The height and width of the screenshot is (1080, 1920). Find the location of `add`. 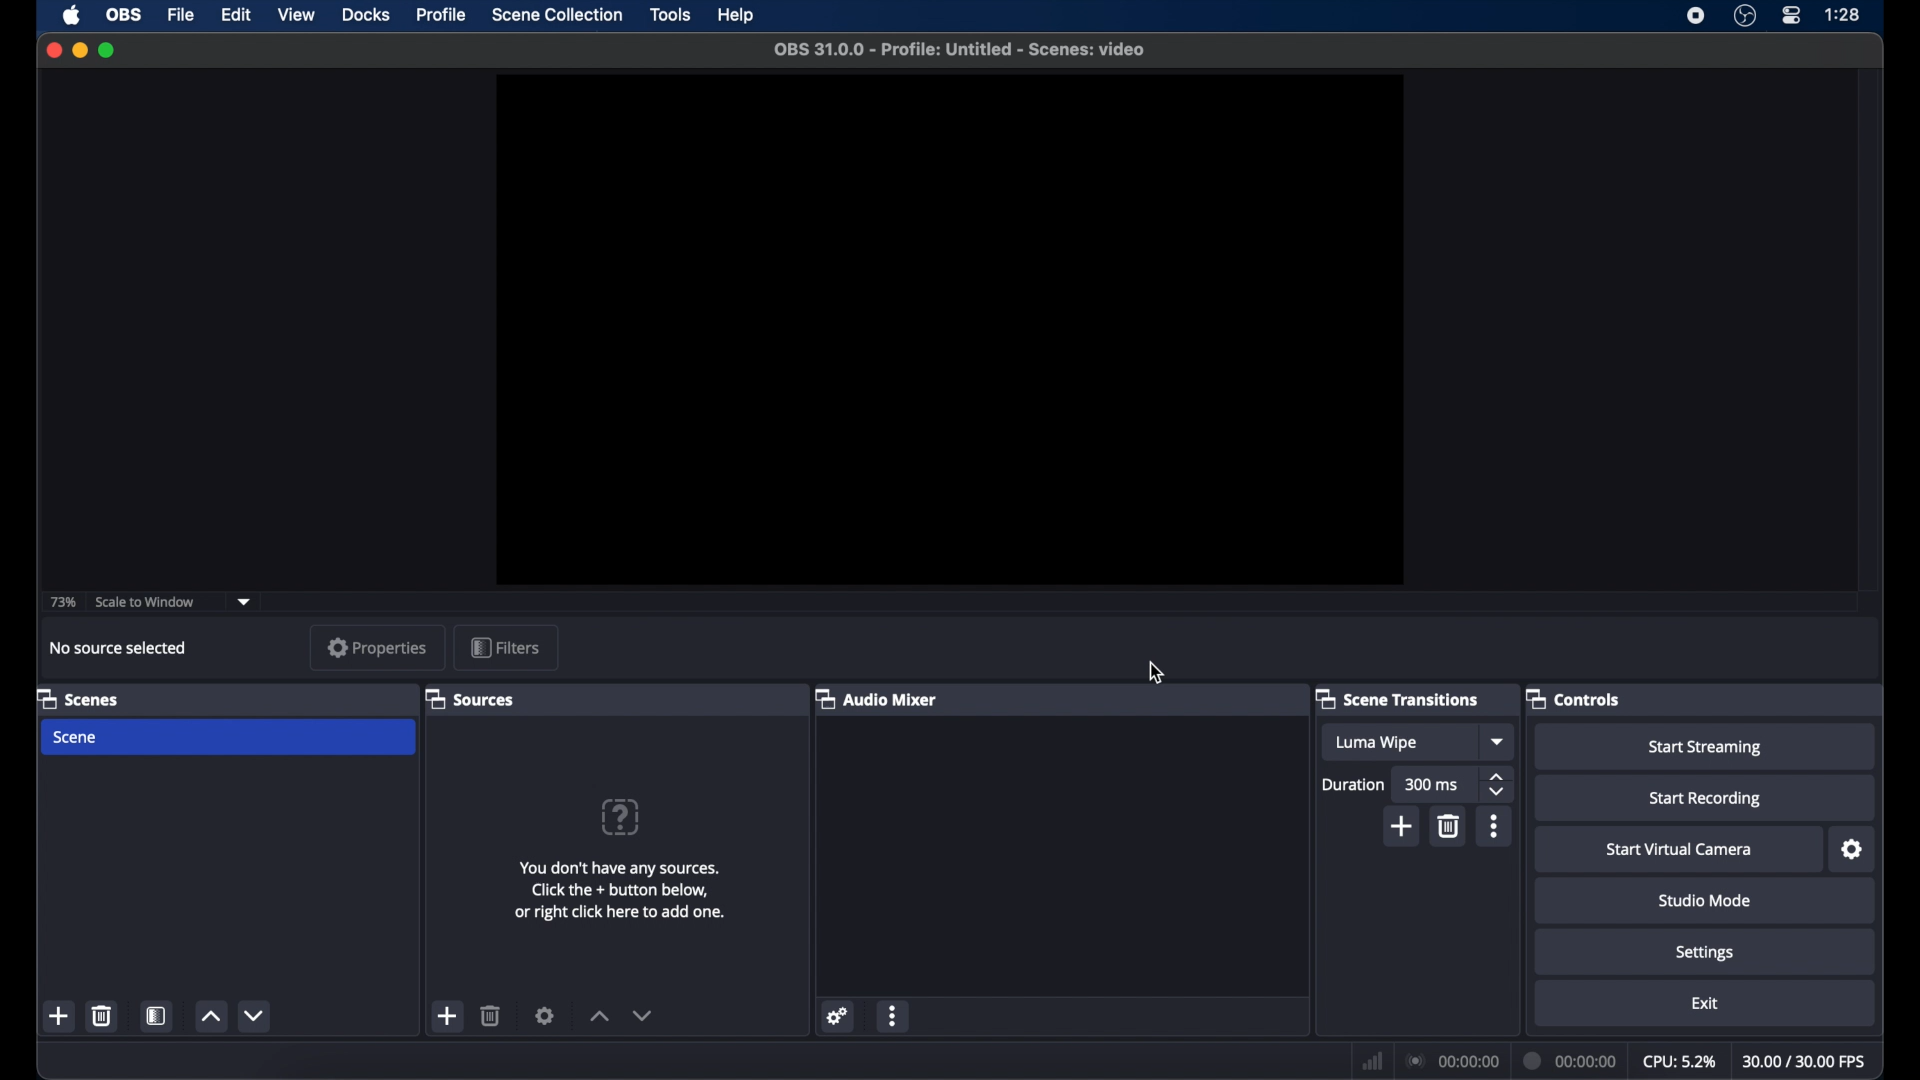

add is located at coordinates (60, 1017).